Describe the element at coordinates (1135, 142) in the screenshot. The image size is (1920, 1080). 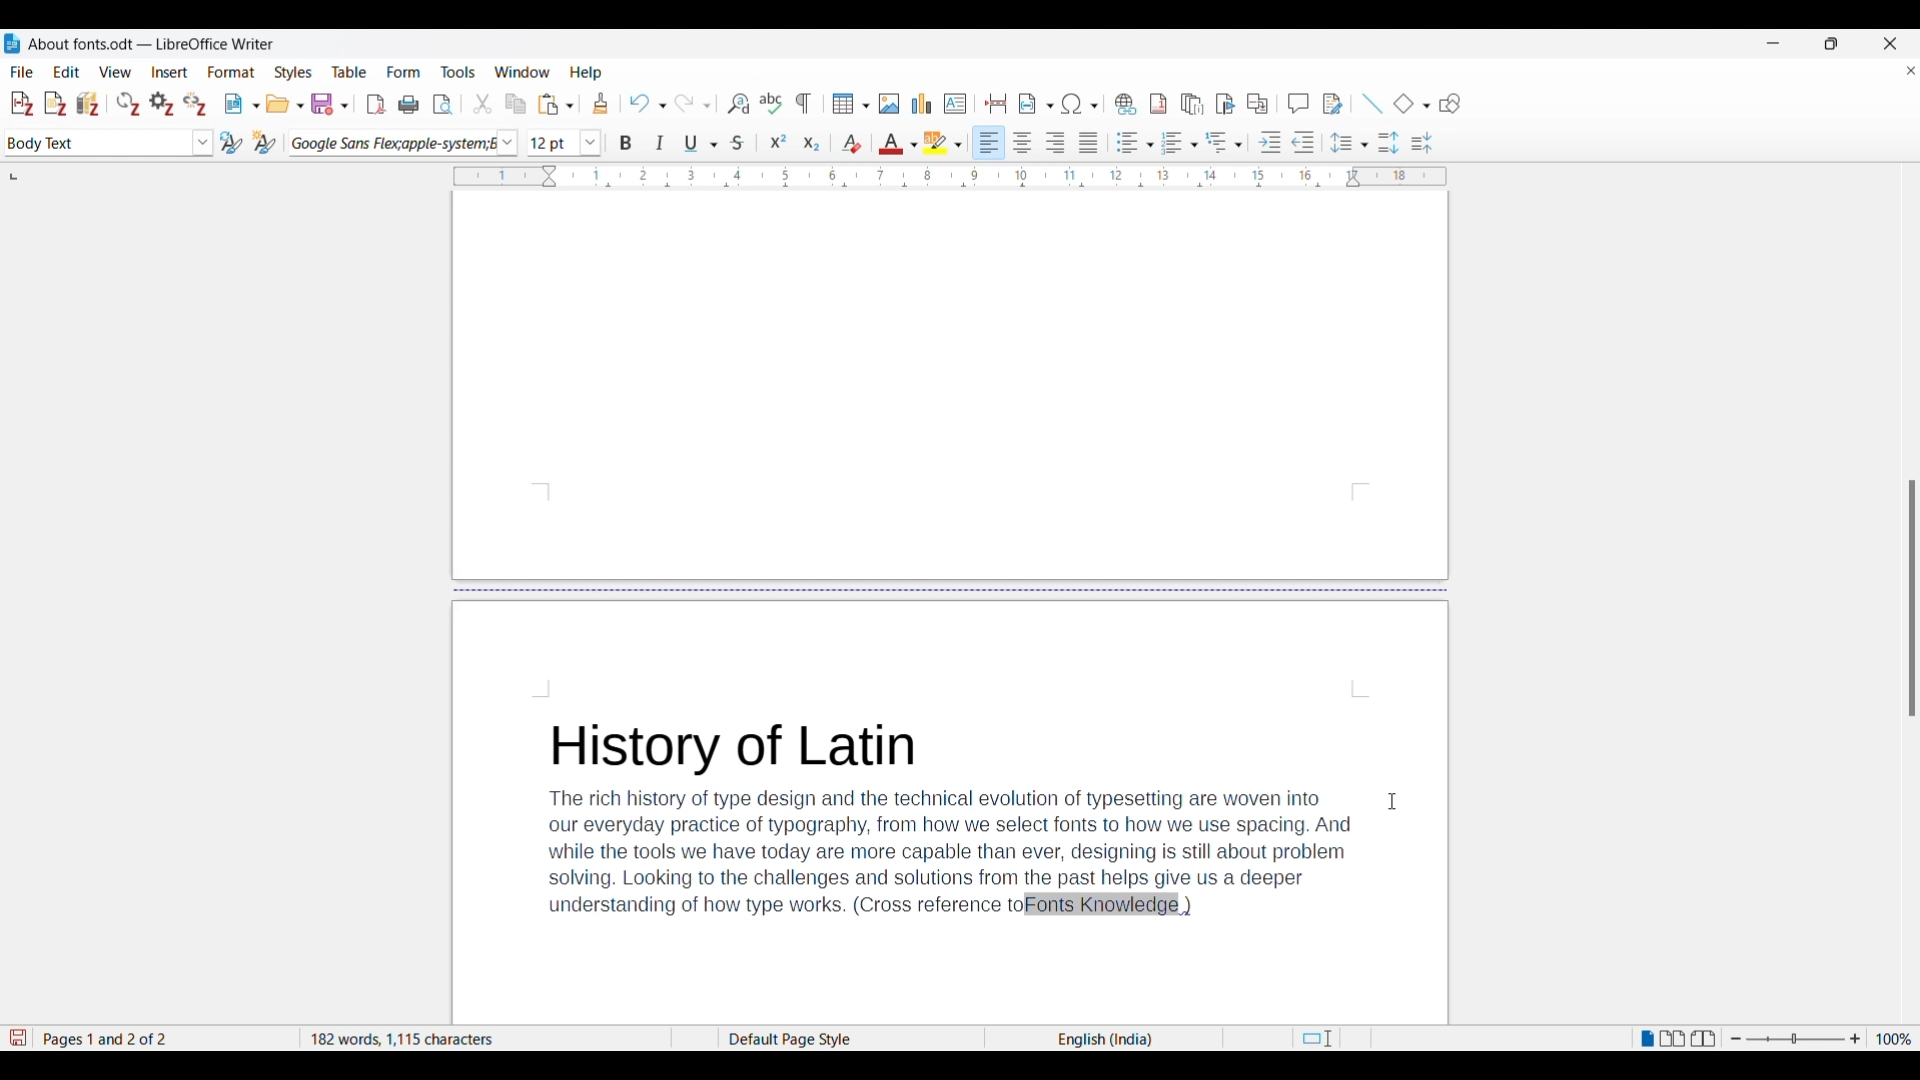
I see `Toggle unordered list` at that location.